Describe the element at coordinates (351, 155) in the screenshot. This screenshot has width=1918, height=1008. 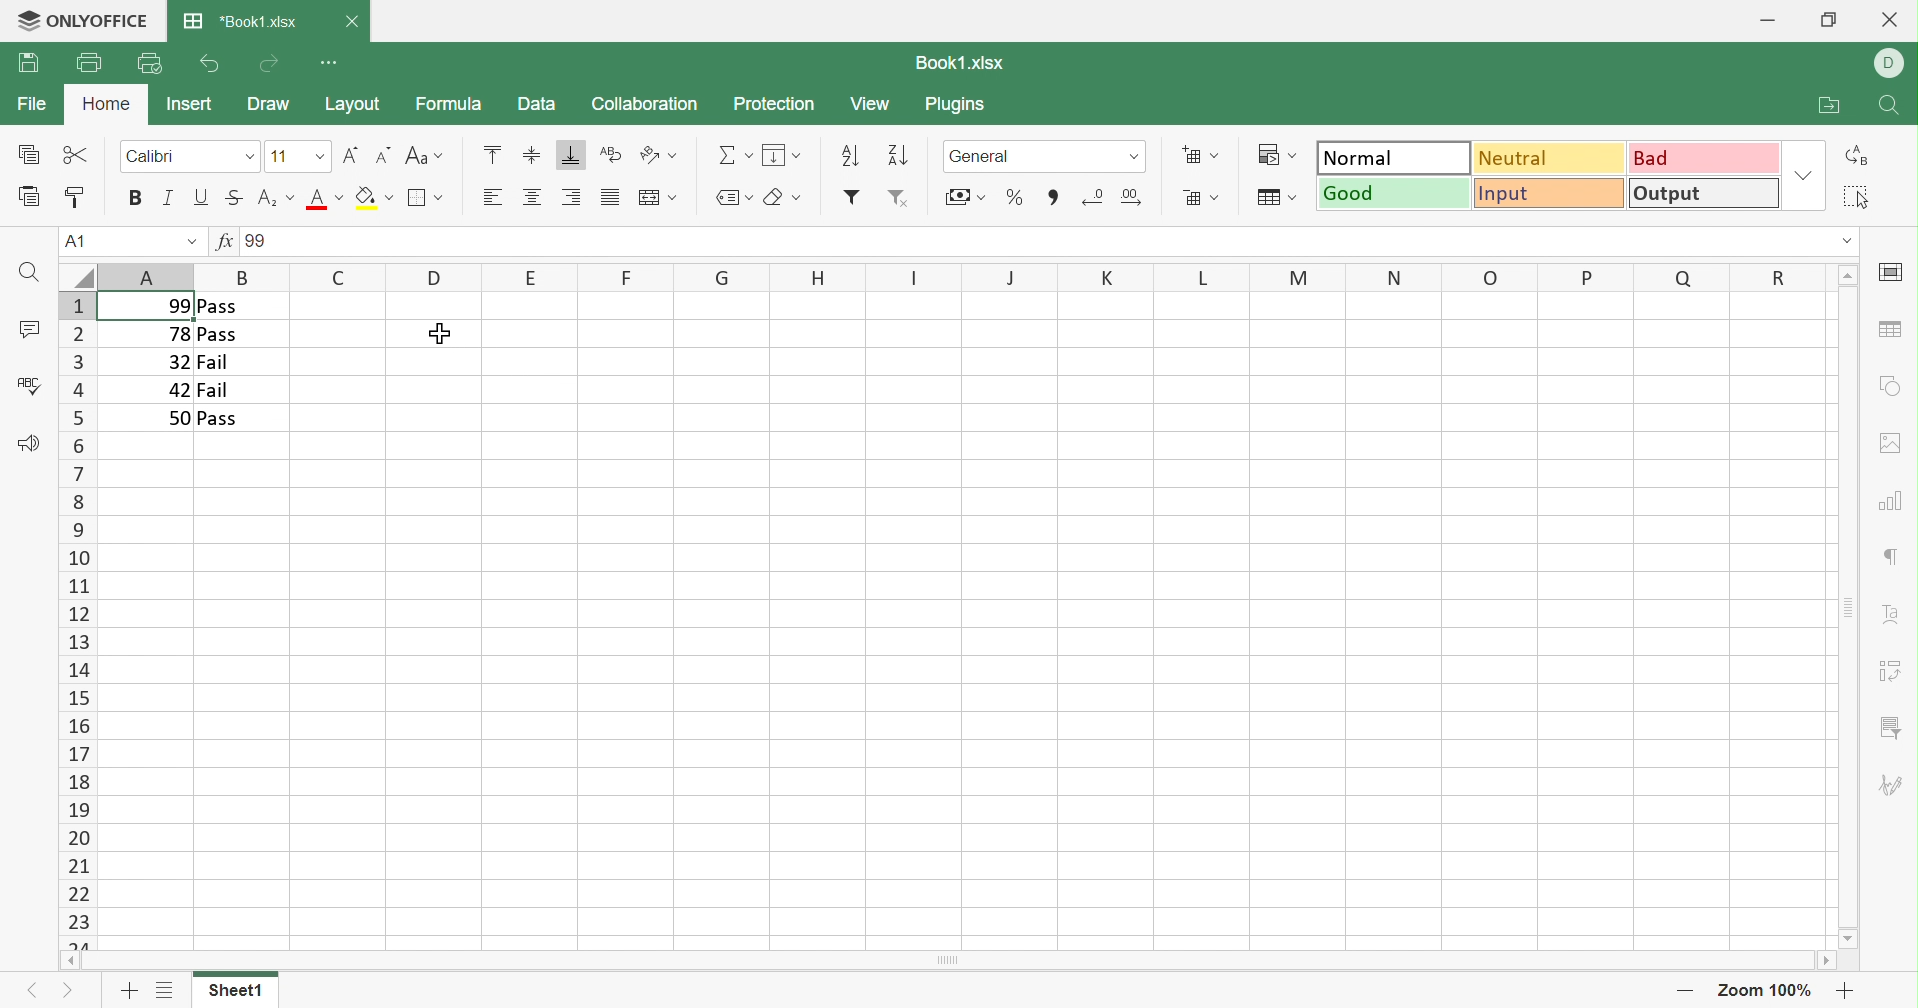
I see `Font increment` at that location.